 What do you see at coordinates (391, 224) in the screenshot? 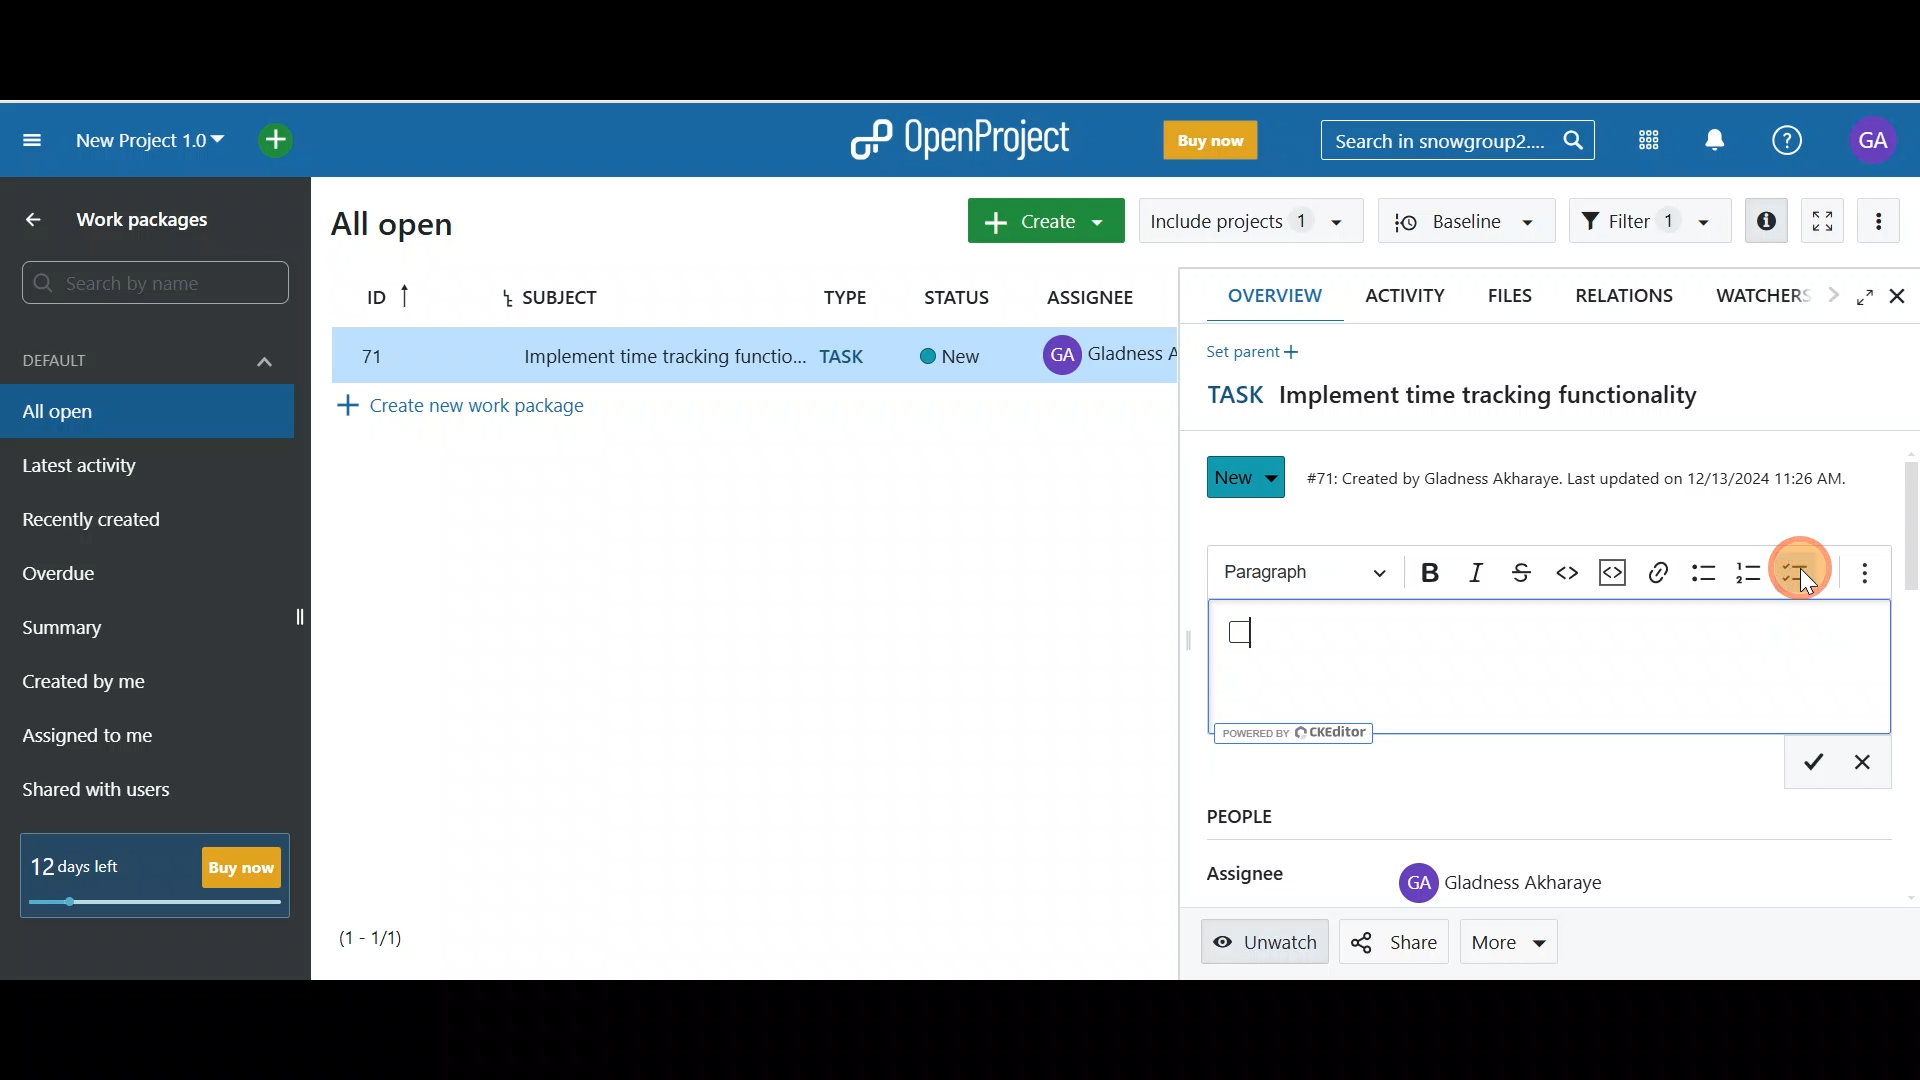
I see `All open` at bounding box center [391, 224].